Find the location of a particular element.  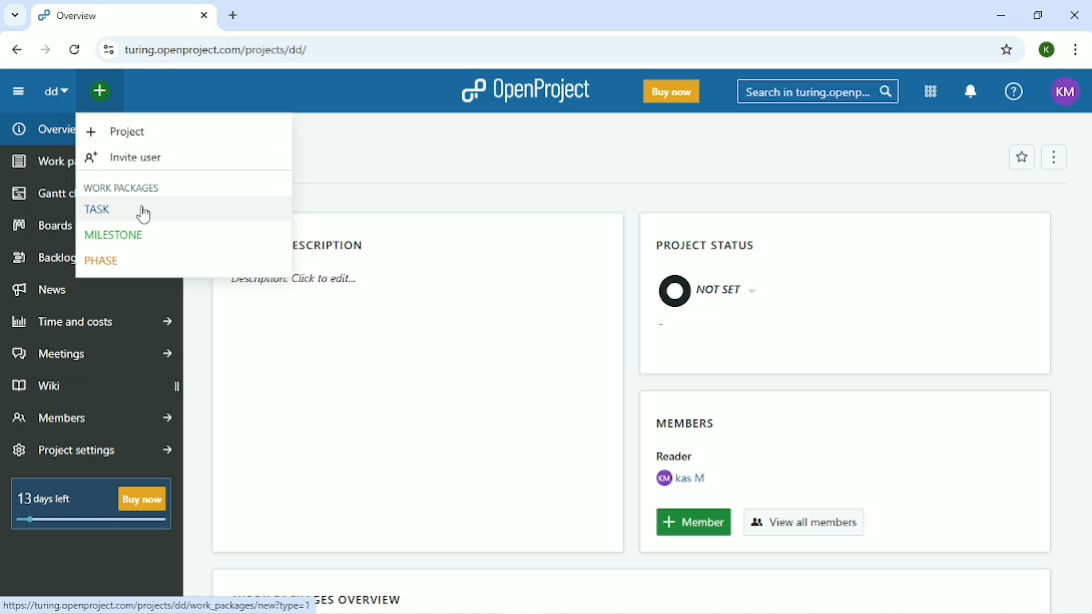

list of tabs is located at coordinates (15, 17).